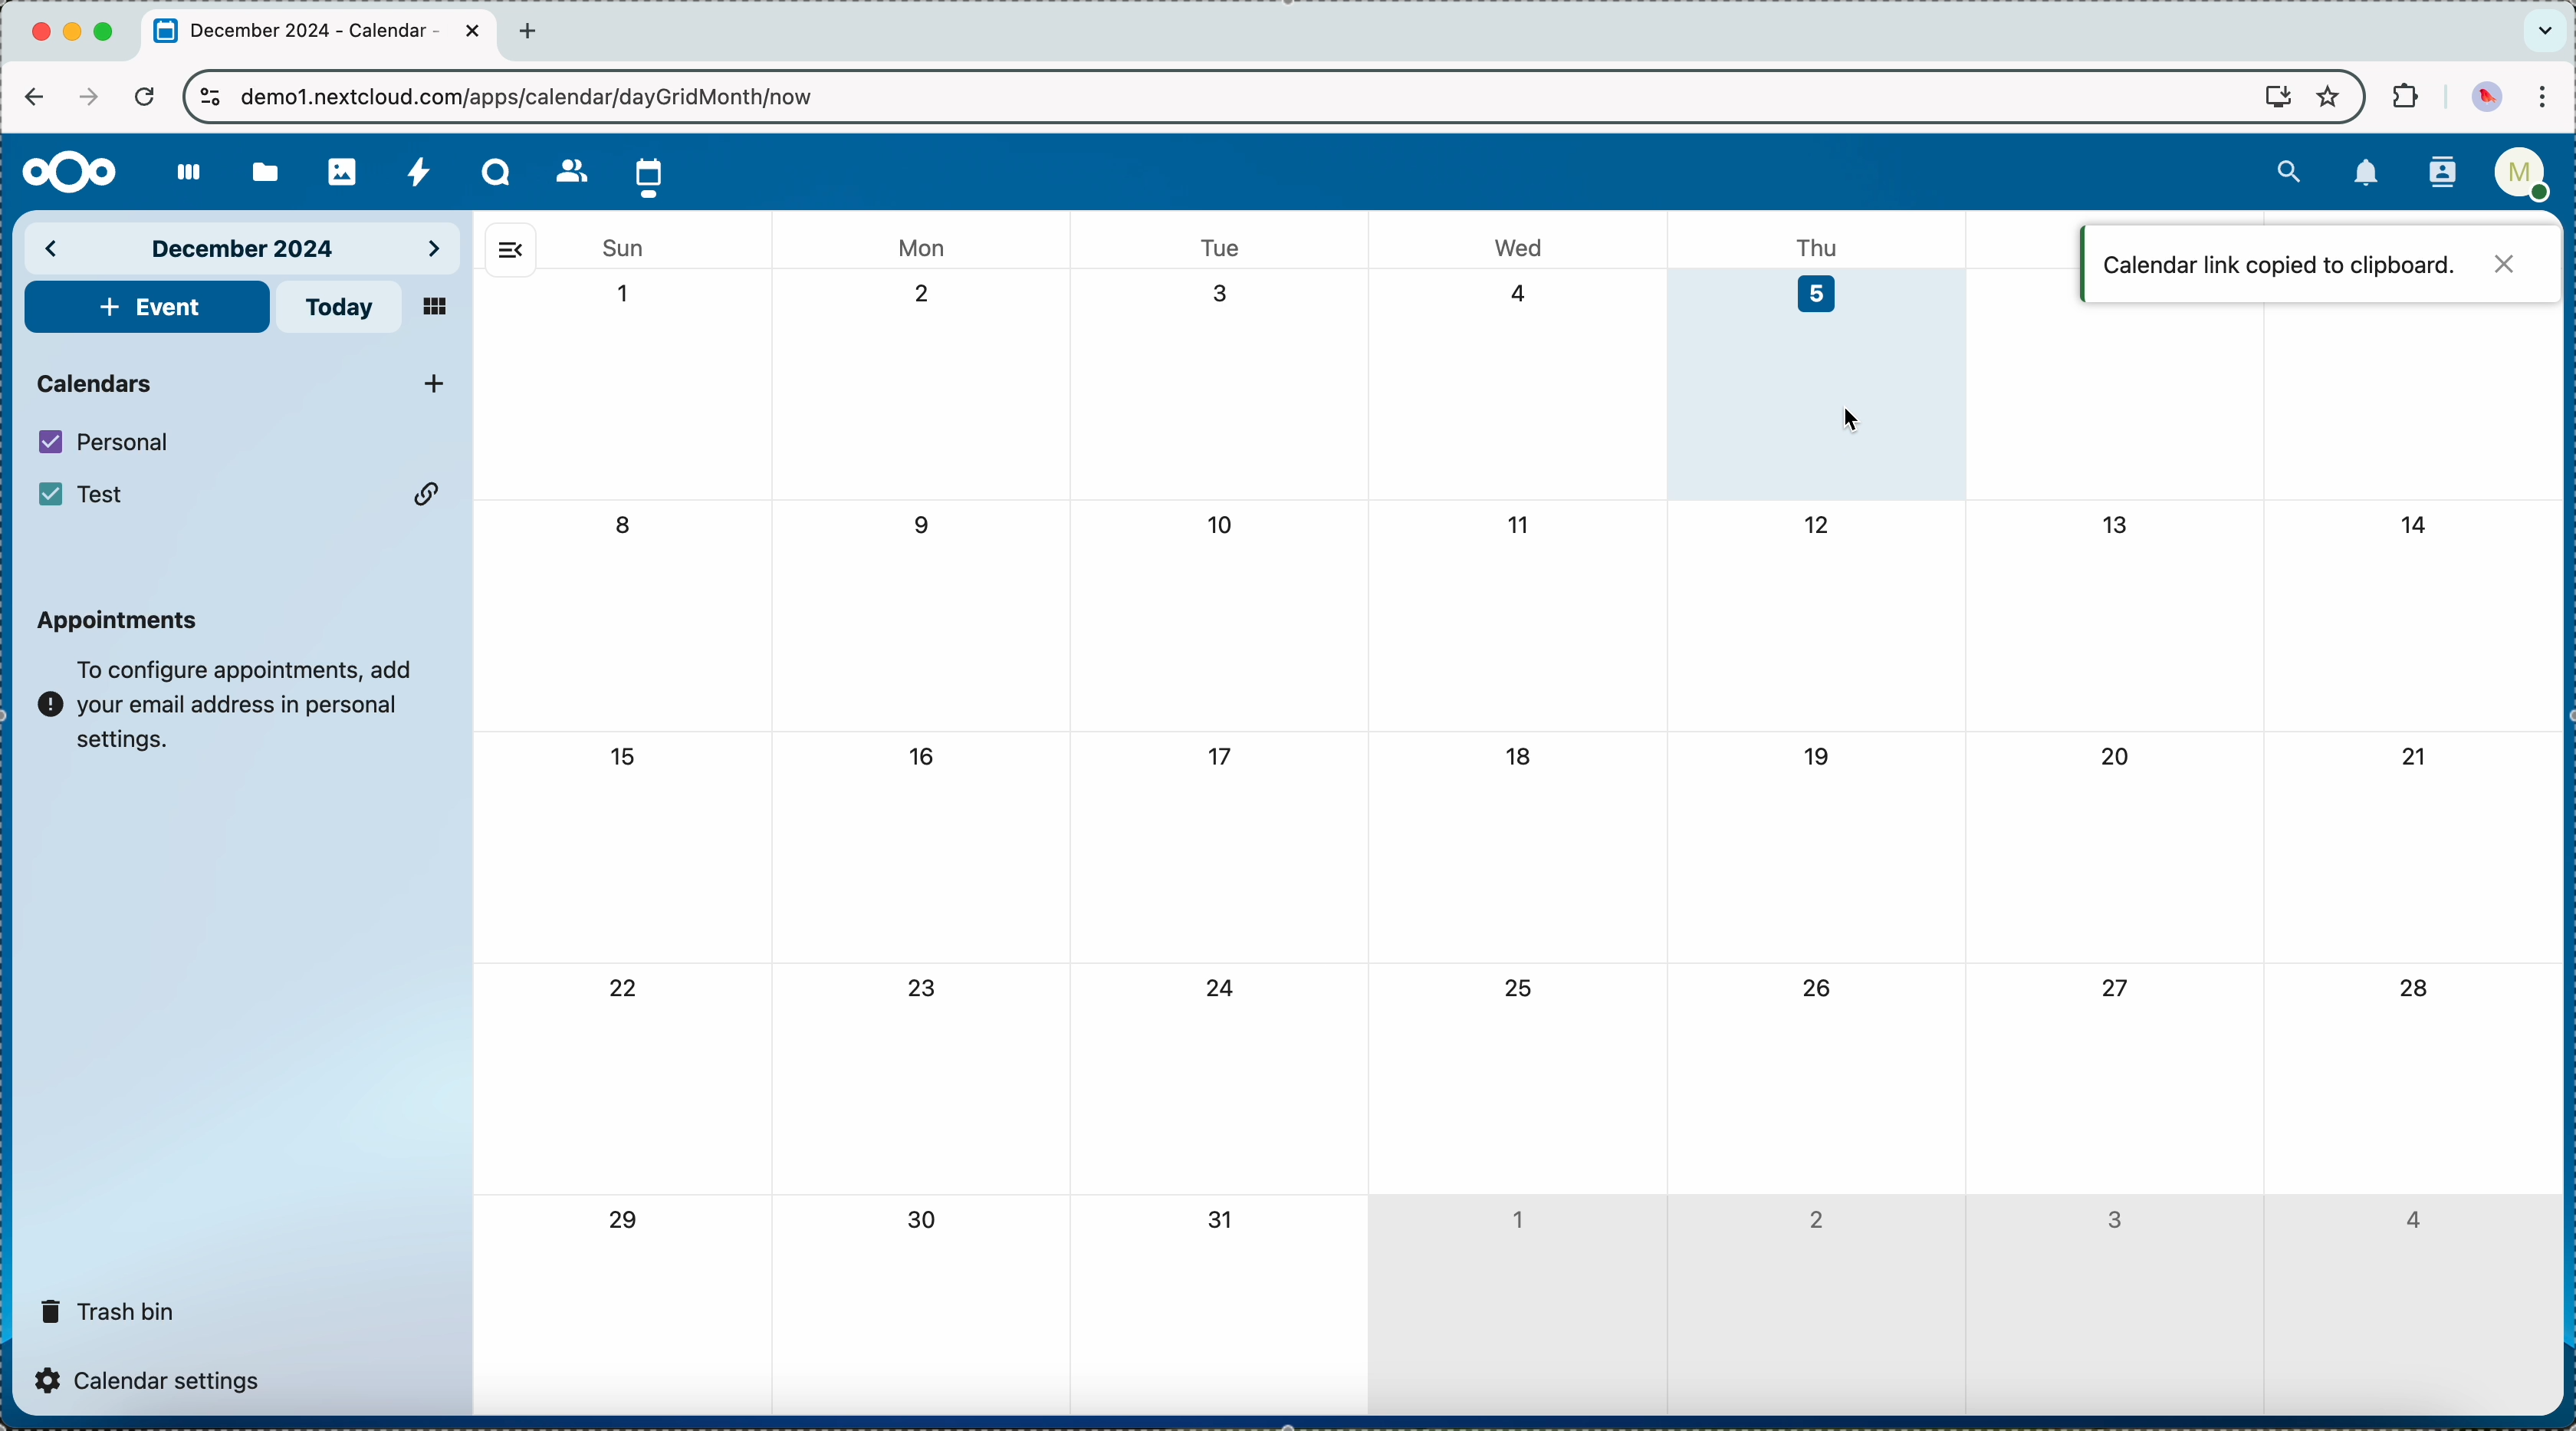 The image size is (2576, 1431). Describe the element at coordinates (621, 756) in the screenshot. I see `15` at that location.